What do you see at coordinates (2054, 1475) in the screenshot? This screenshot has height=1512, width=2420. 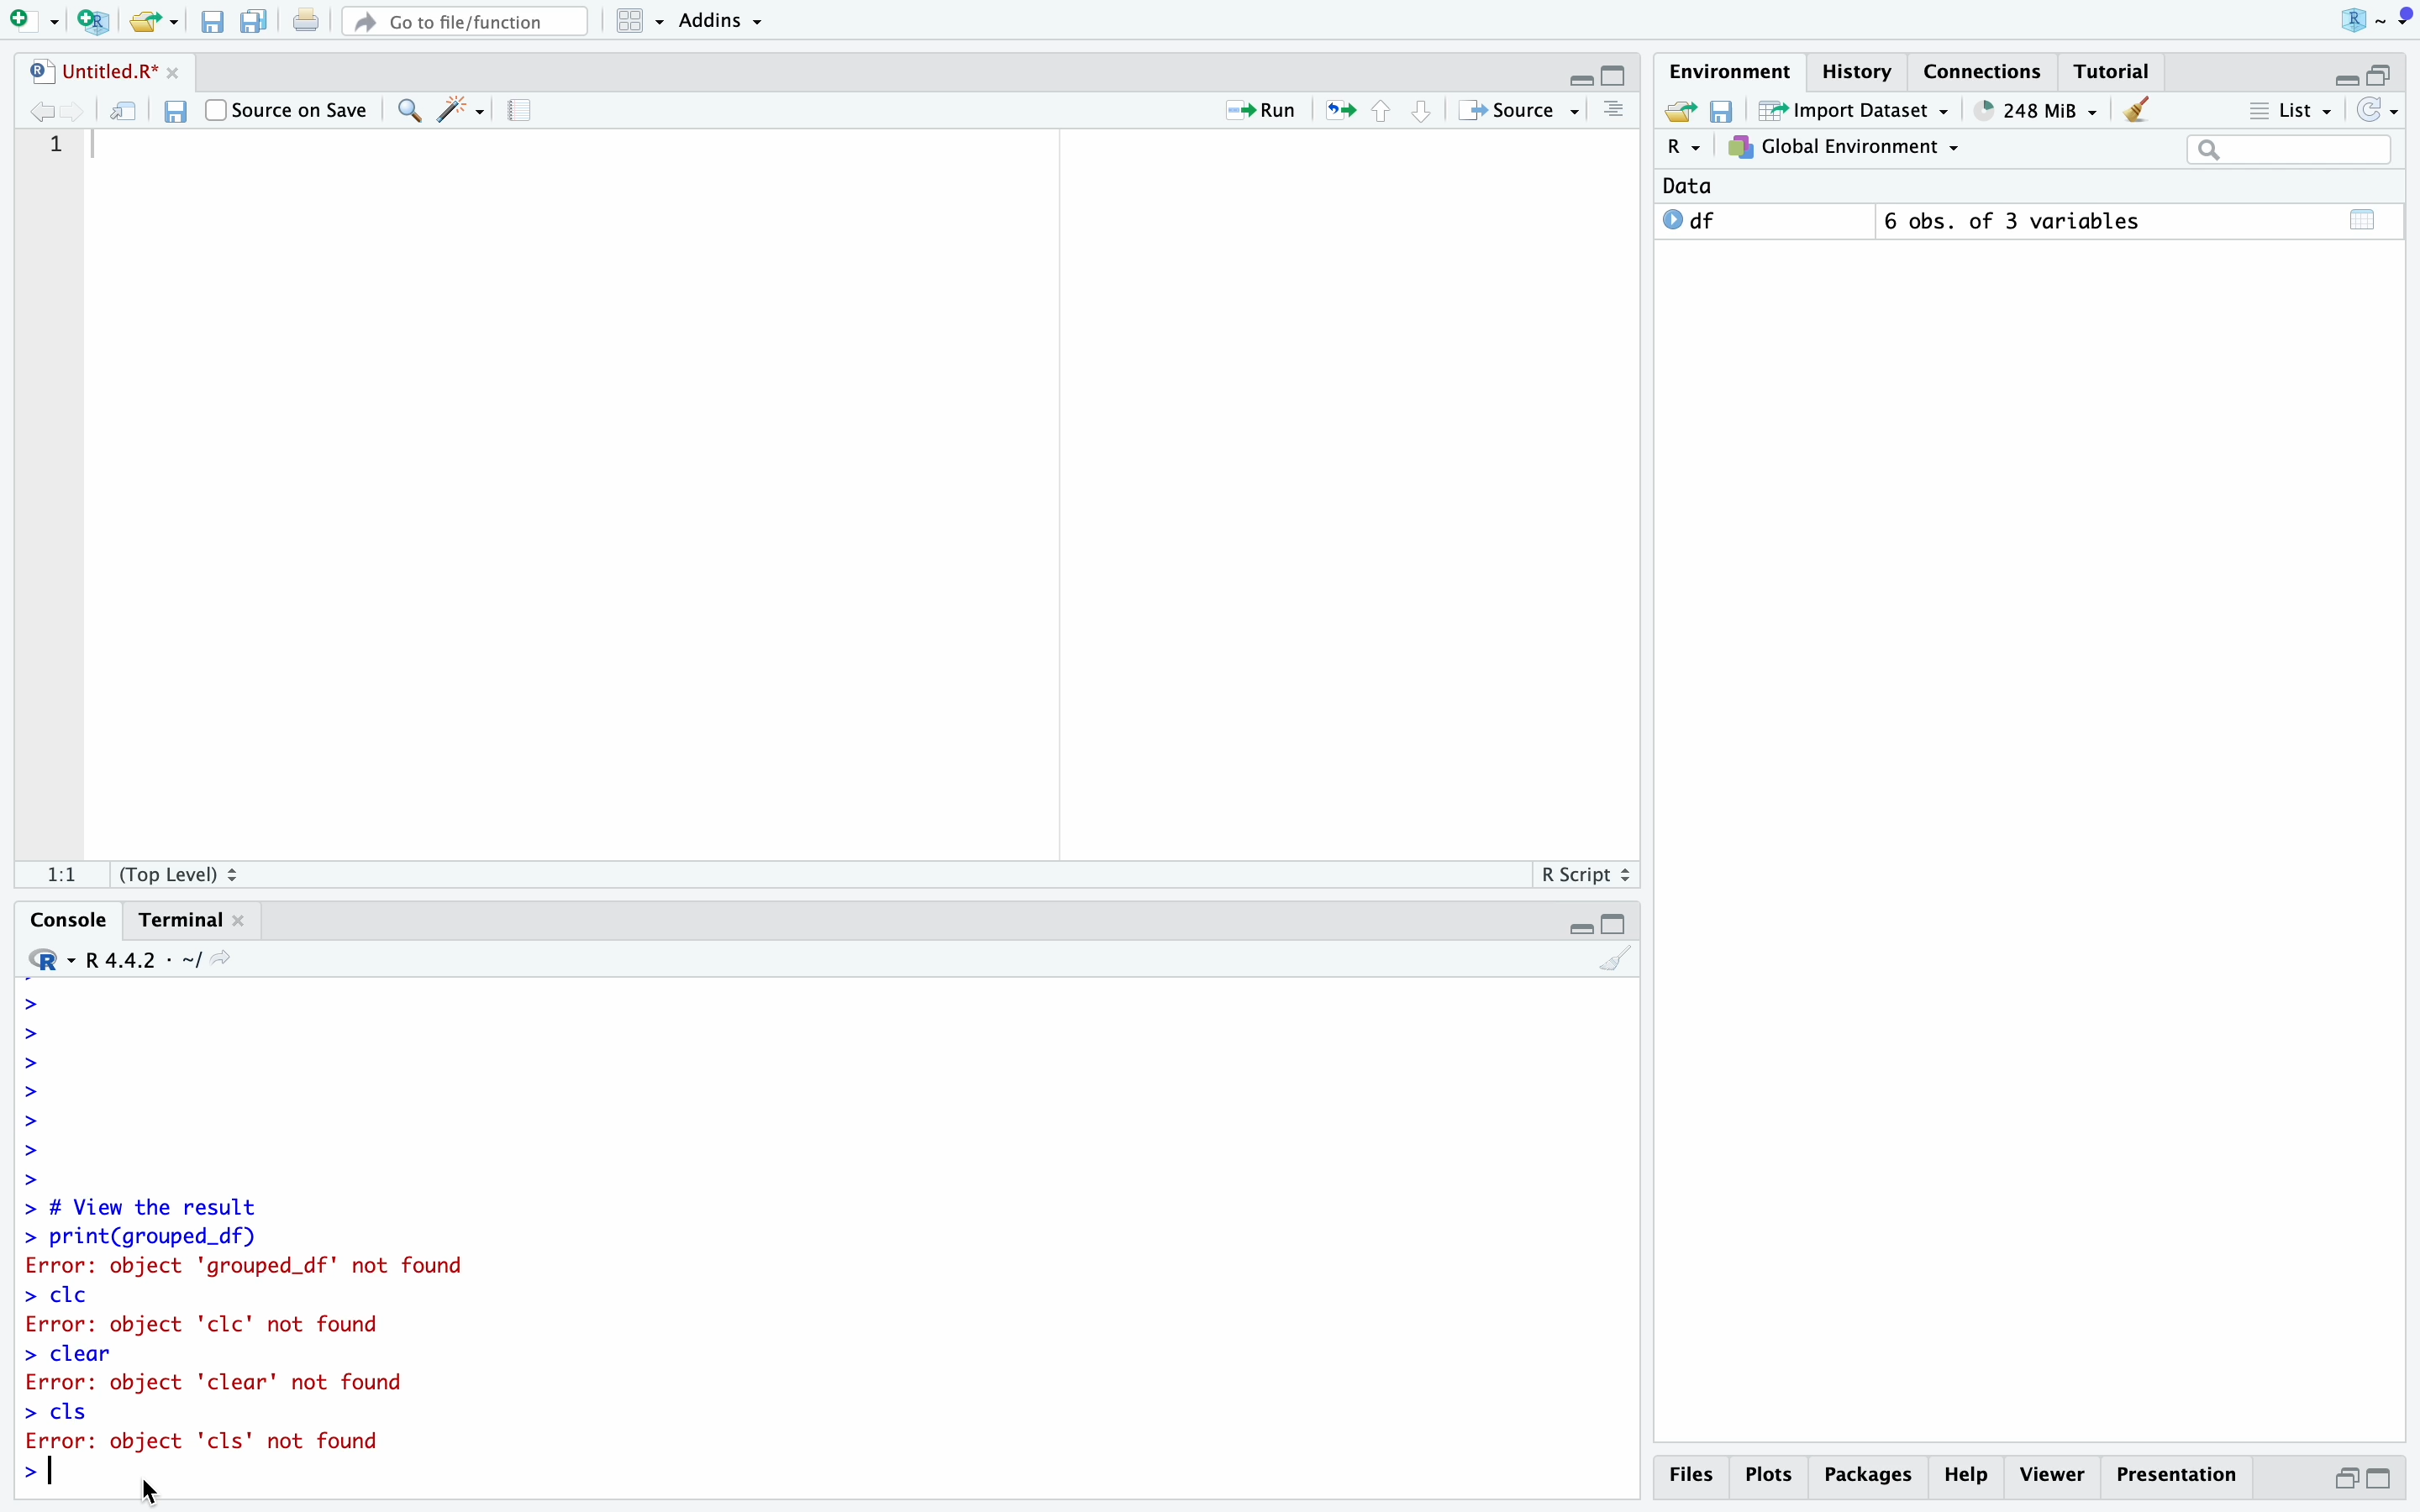 I see `Viewer` at bounding box center [2054, 1475].